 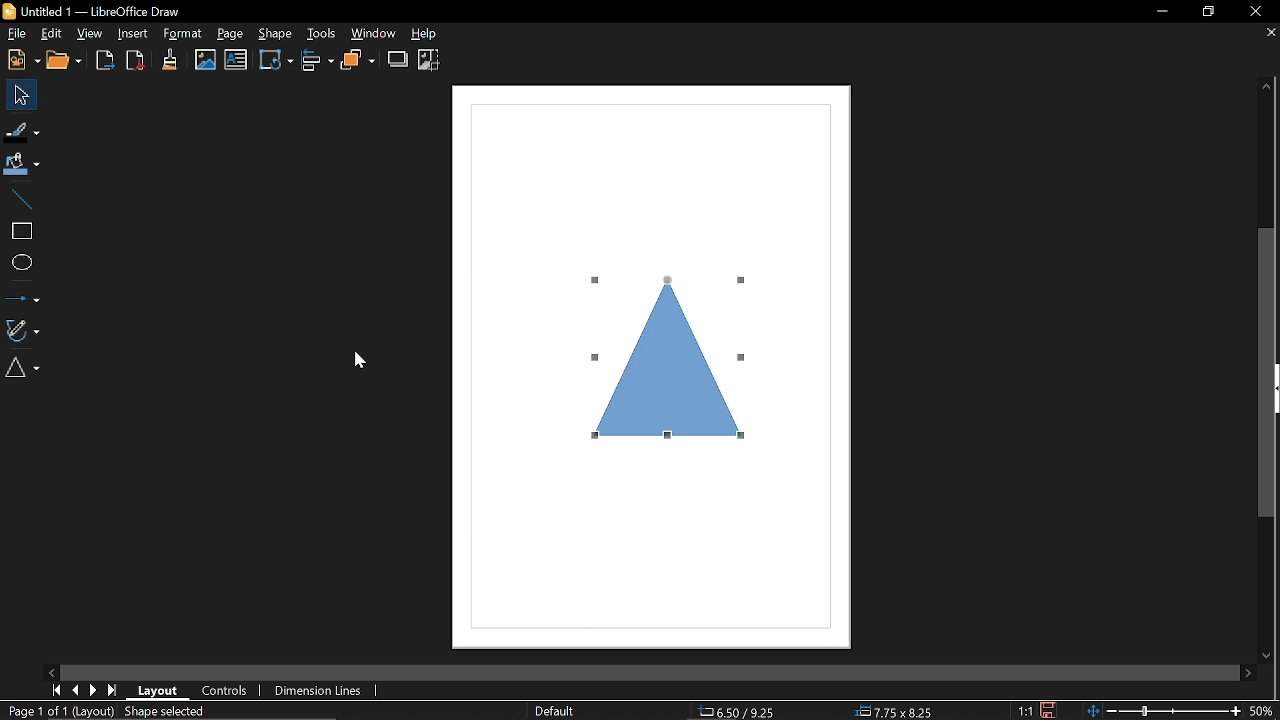 I want to click on Move down, so click(x=1264, y=655).